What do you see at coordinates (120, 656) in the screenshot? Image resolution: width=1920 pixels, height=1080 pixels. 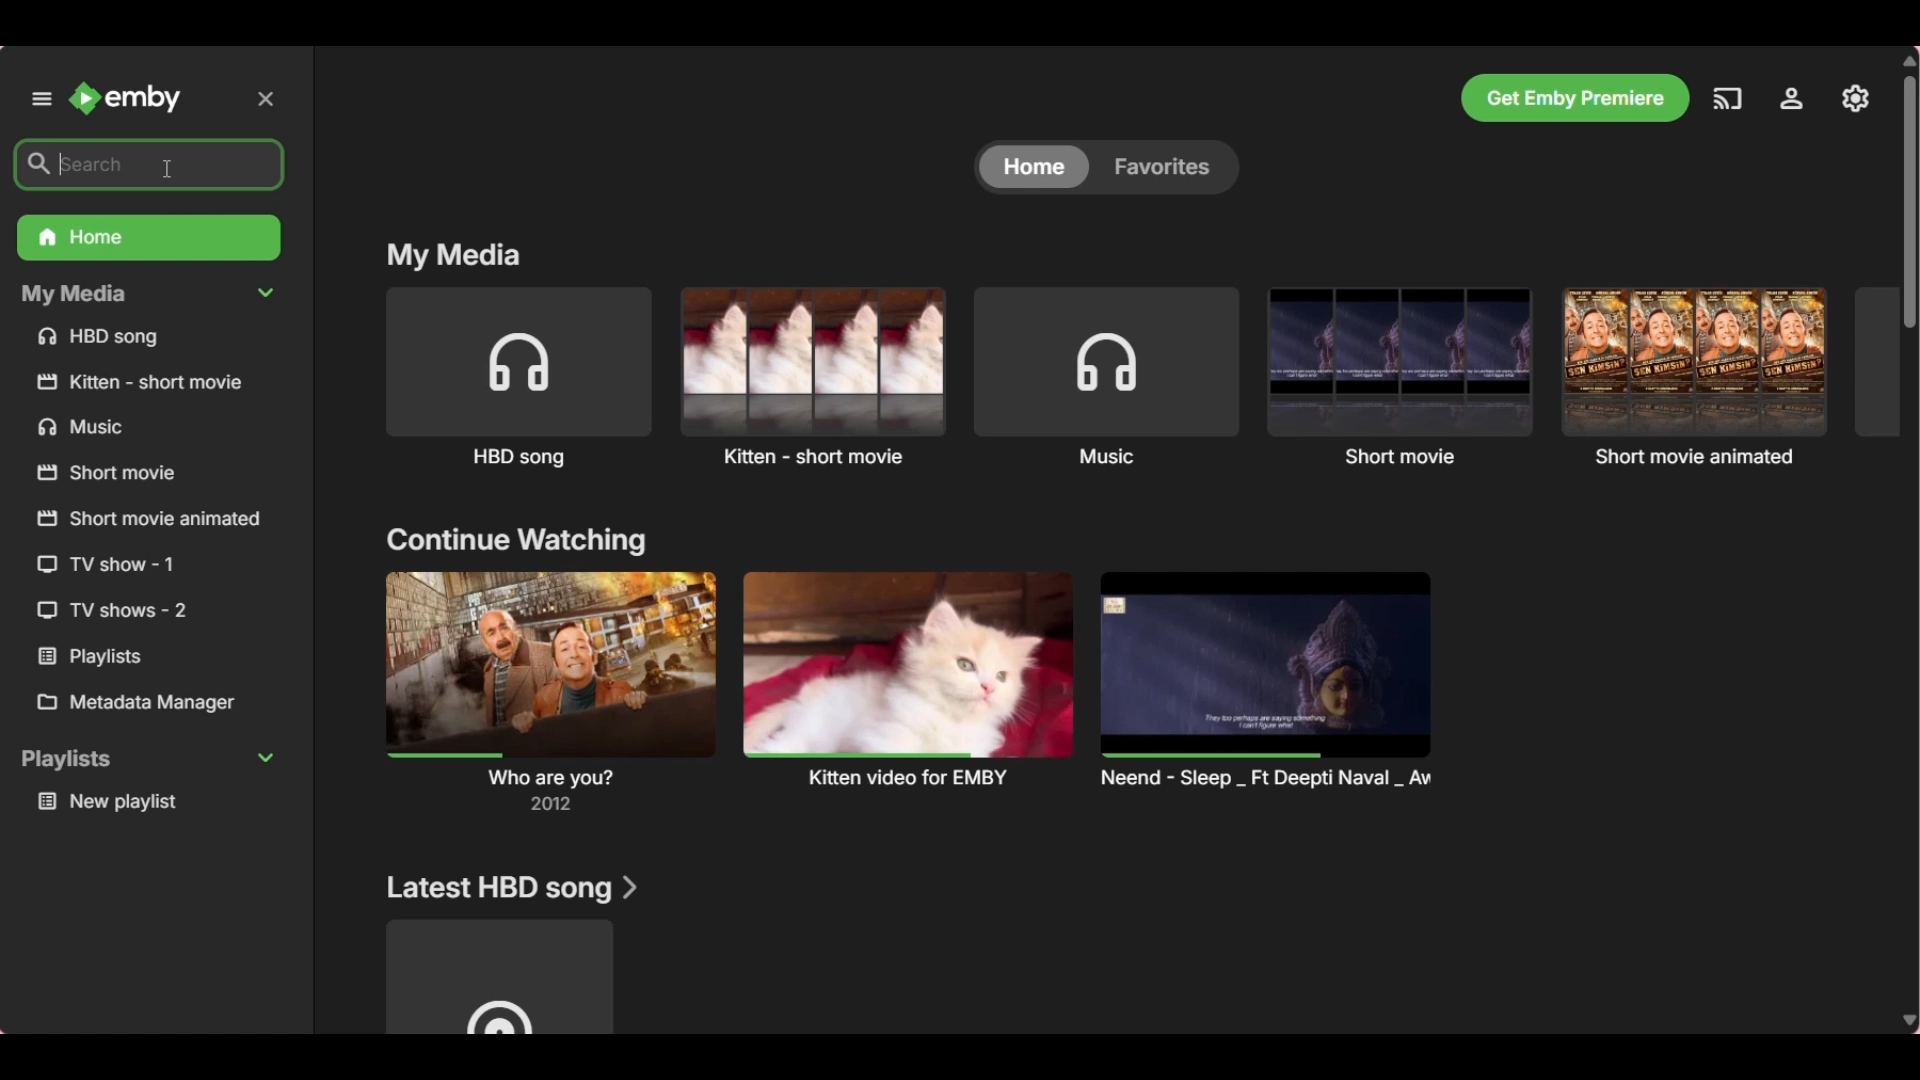 I see `` at bounding box center [120, 656].